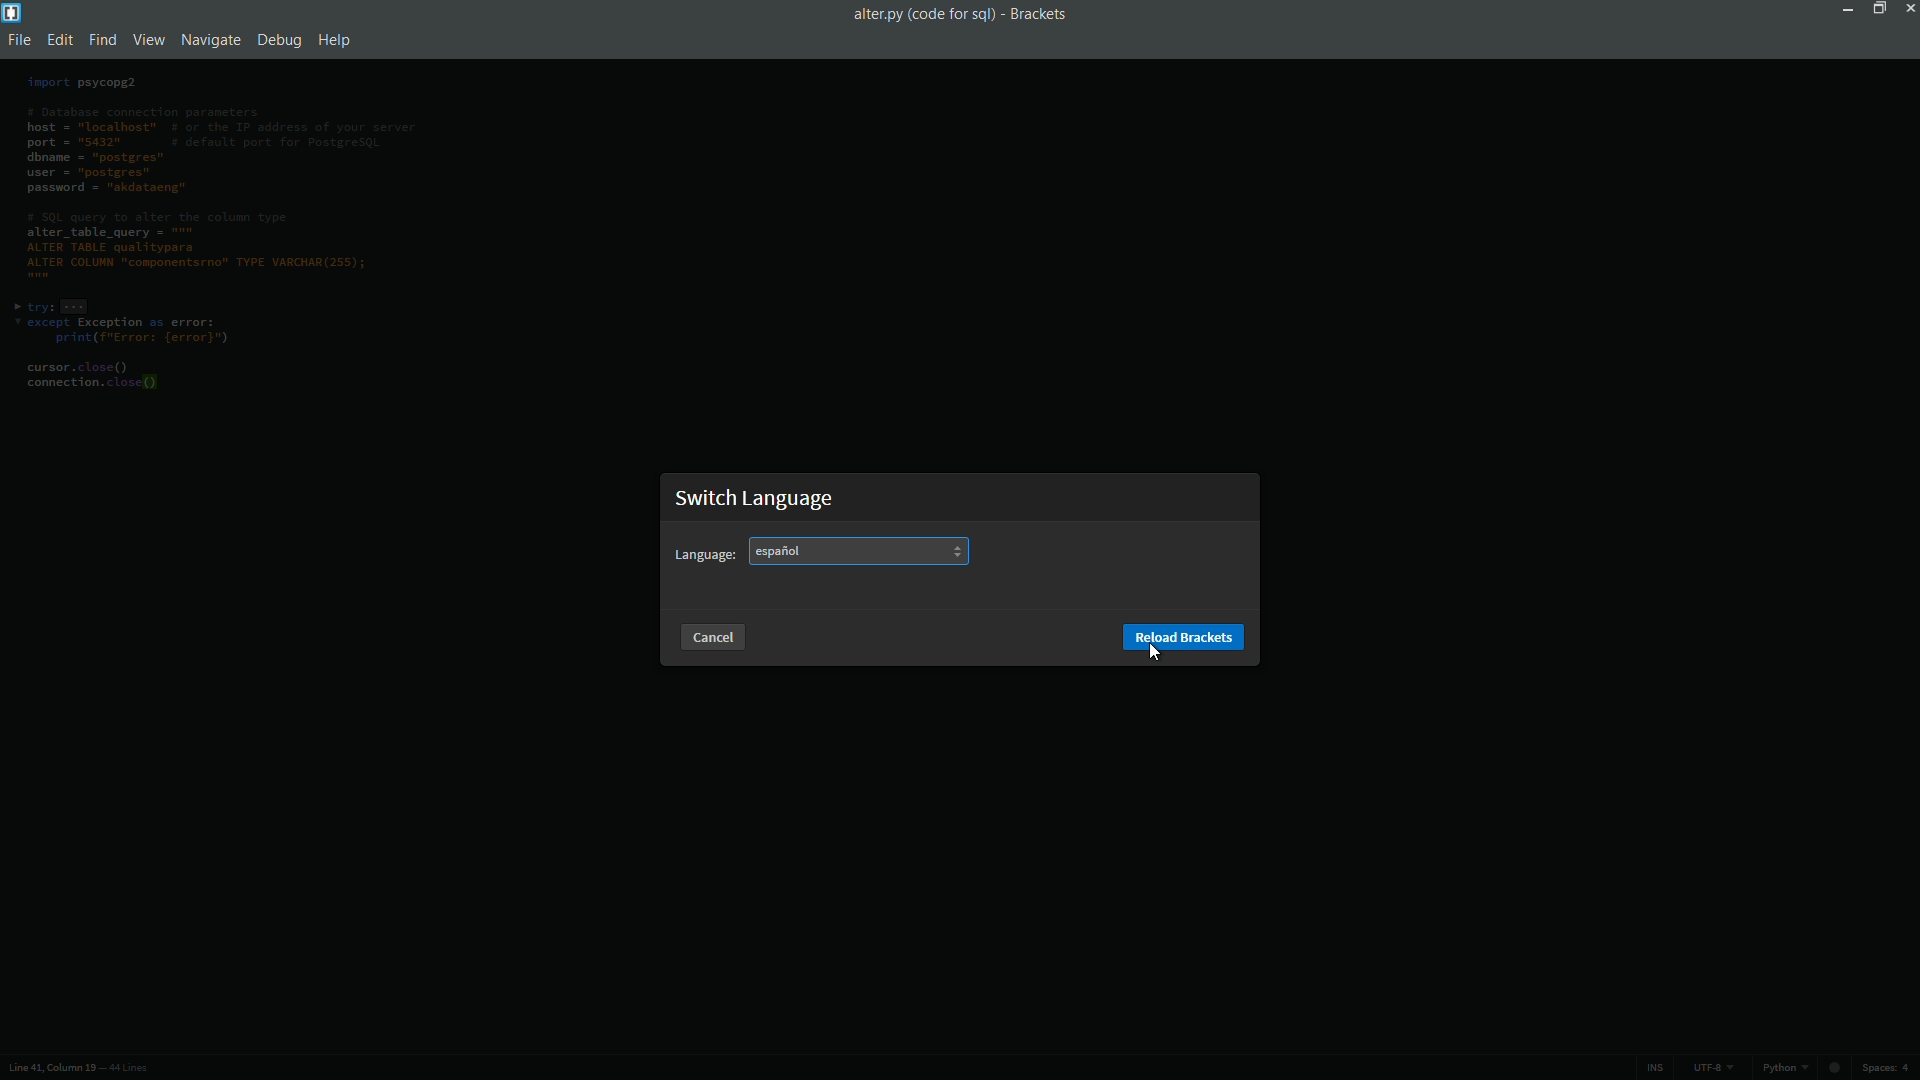 This screenshot has width=1920, height=1080. I want to click on code, so click(212, 234).